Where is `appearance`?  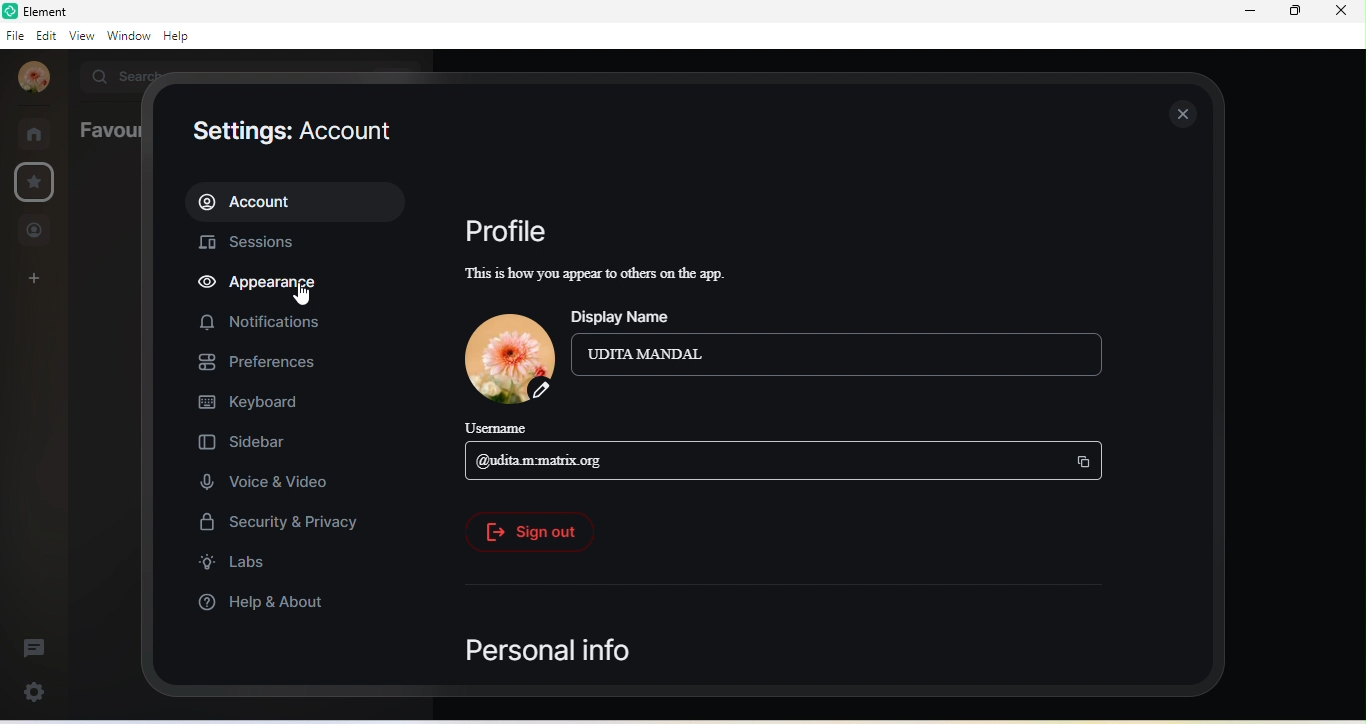 appearance is located at coordinates (271, 286).